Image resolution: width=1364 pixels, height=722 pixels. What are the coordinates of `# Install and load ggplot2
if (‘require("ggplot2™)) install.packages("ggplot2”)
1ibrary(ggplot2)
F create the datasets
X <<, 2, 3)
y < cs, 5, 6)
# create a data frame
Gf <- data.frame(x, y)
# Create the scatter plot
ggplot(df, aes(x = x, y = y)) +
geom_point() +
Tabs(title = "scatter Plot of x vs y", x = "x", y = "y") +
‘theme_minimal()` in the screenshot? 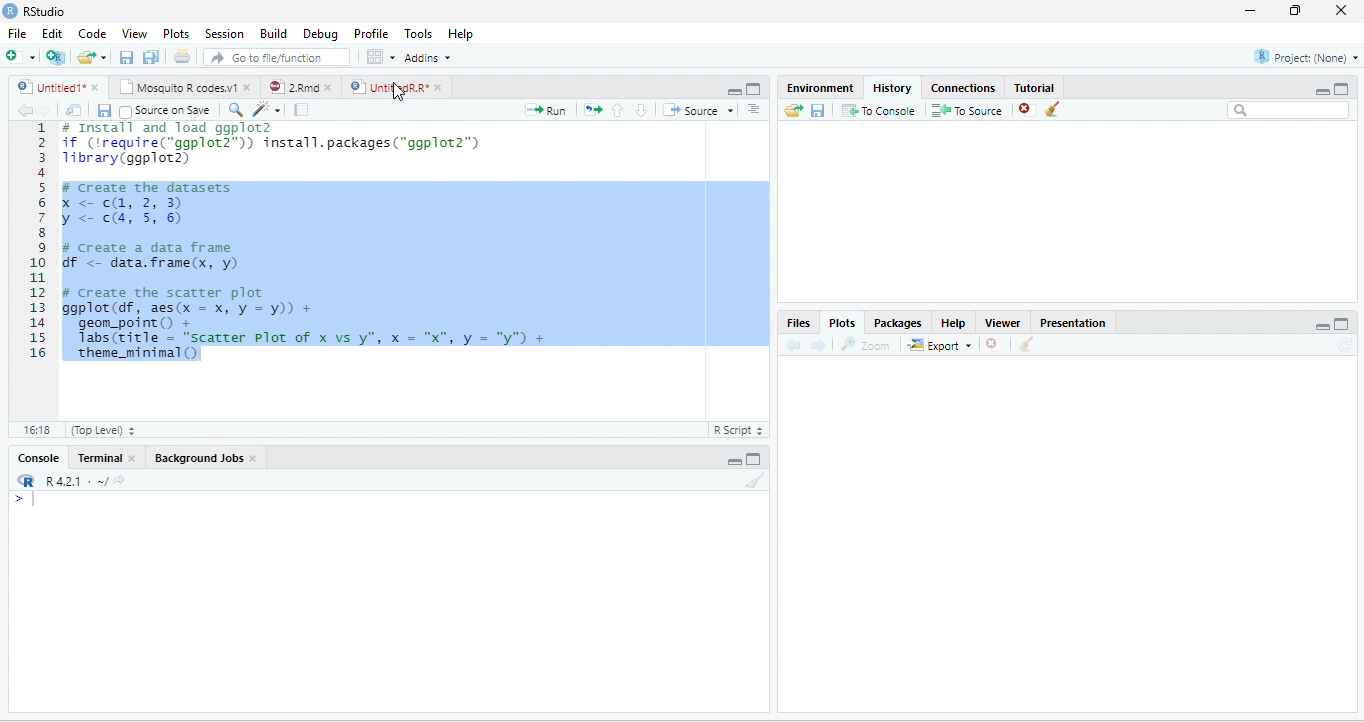 It's located at (305, 242).